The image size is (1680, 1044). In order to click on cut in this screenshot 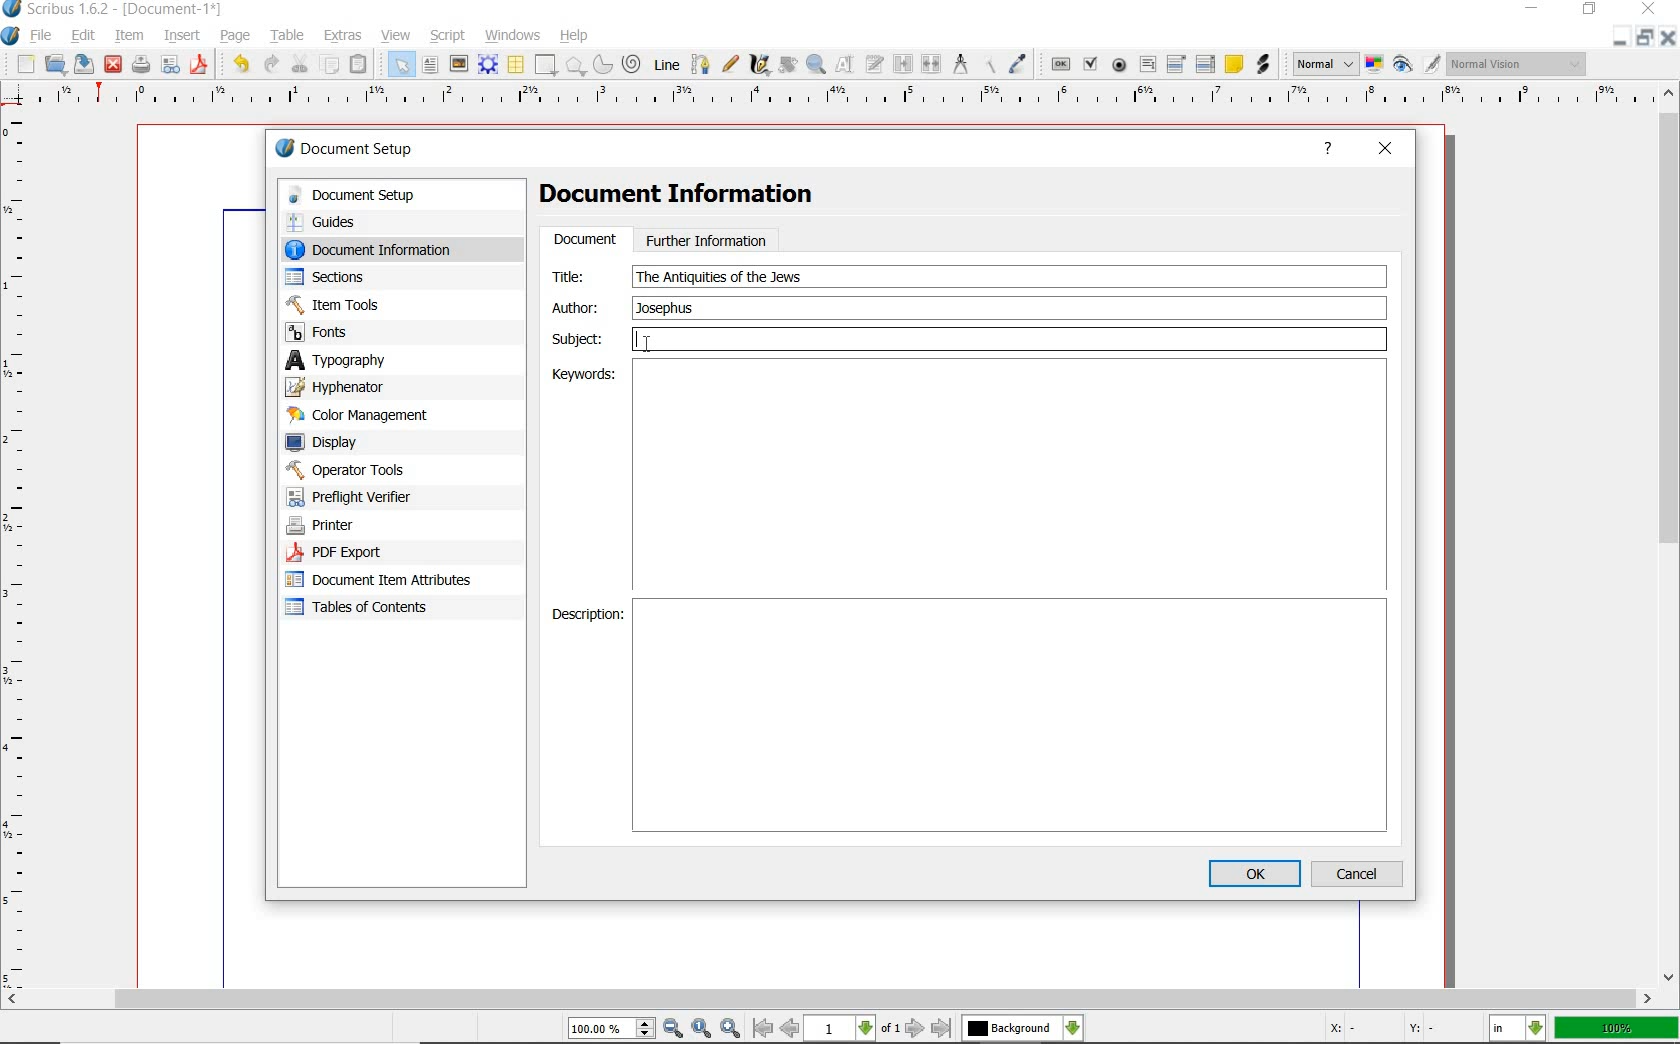, I will do `click(301, 64)`.